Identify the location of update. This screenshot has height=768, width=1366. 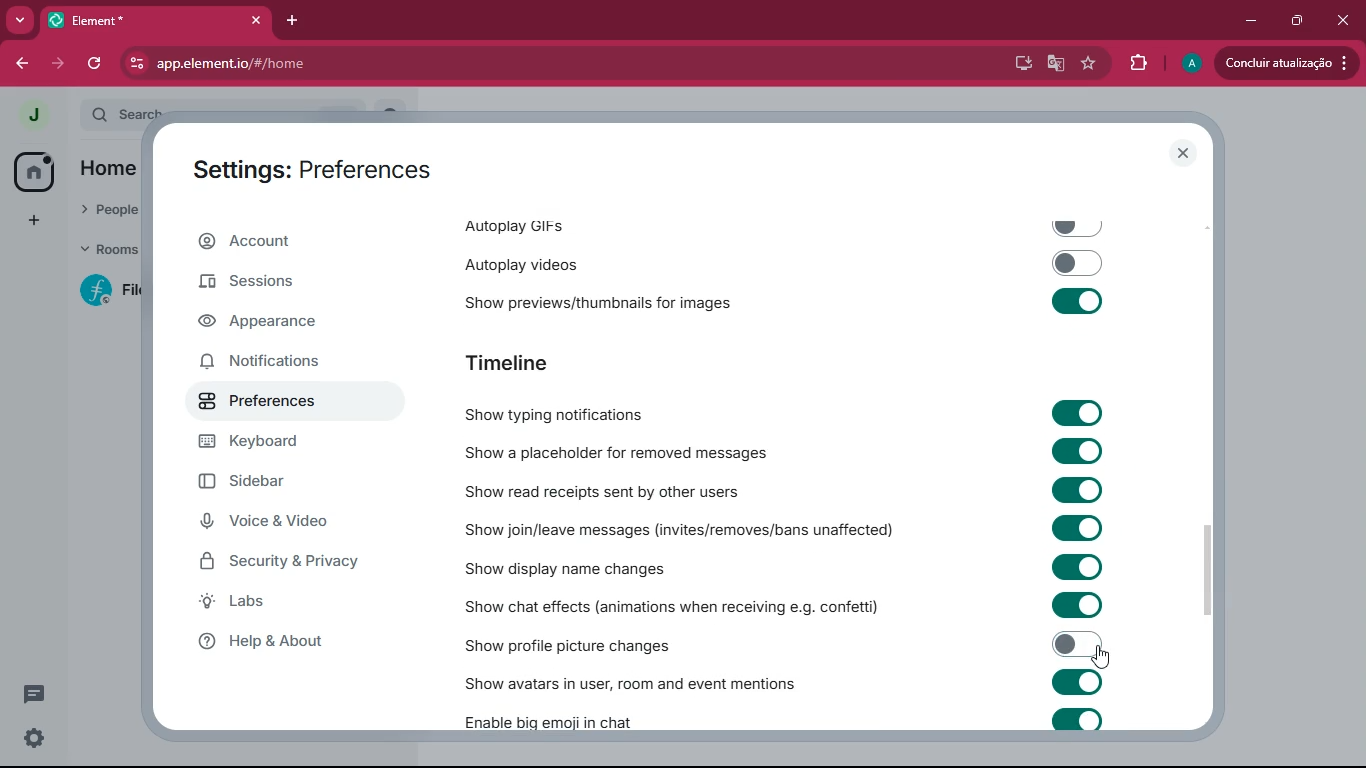
(1291, 64).